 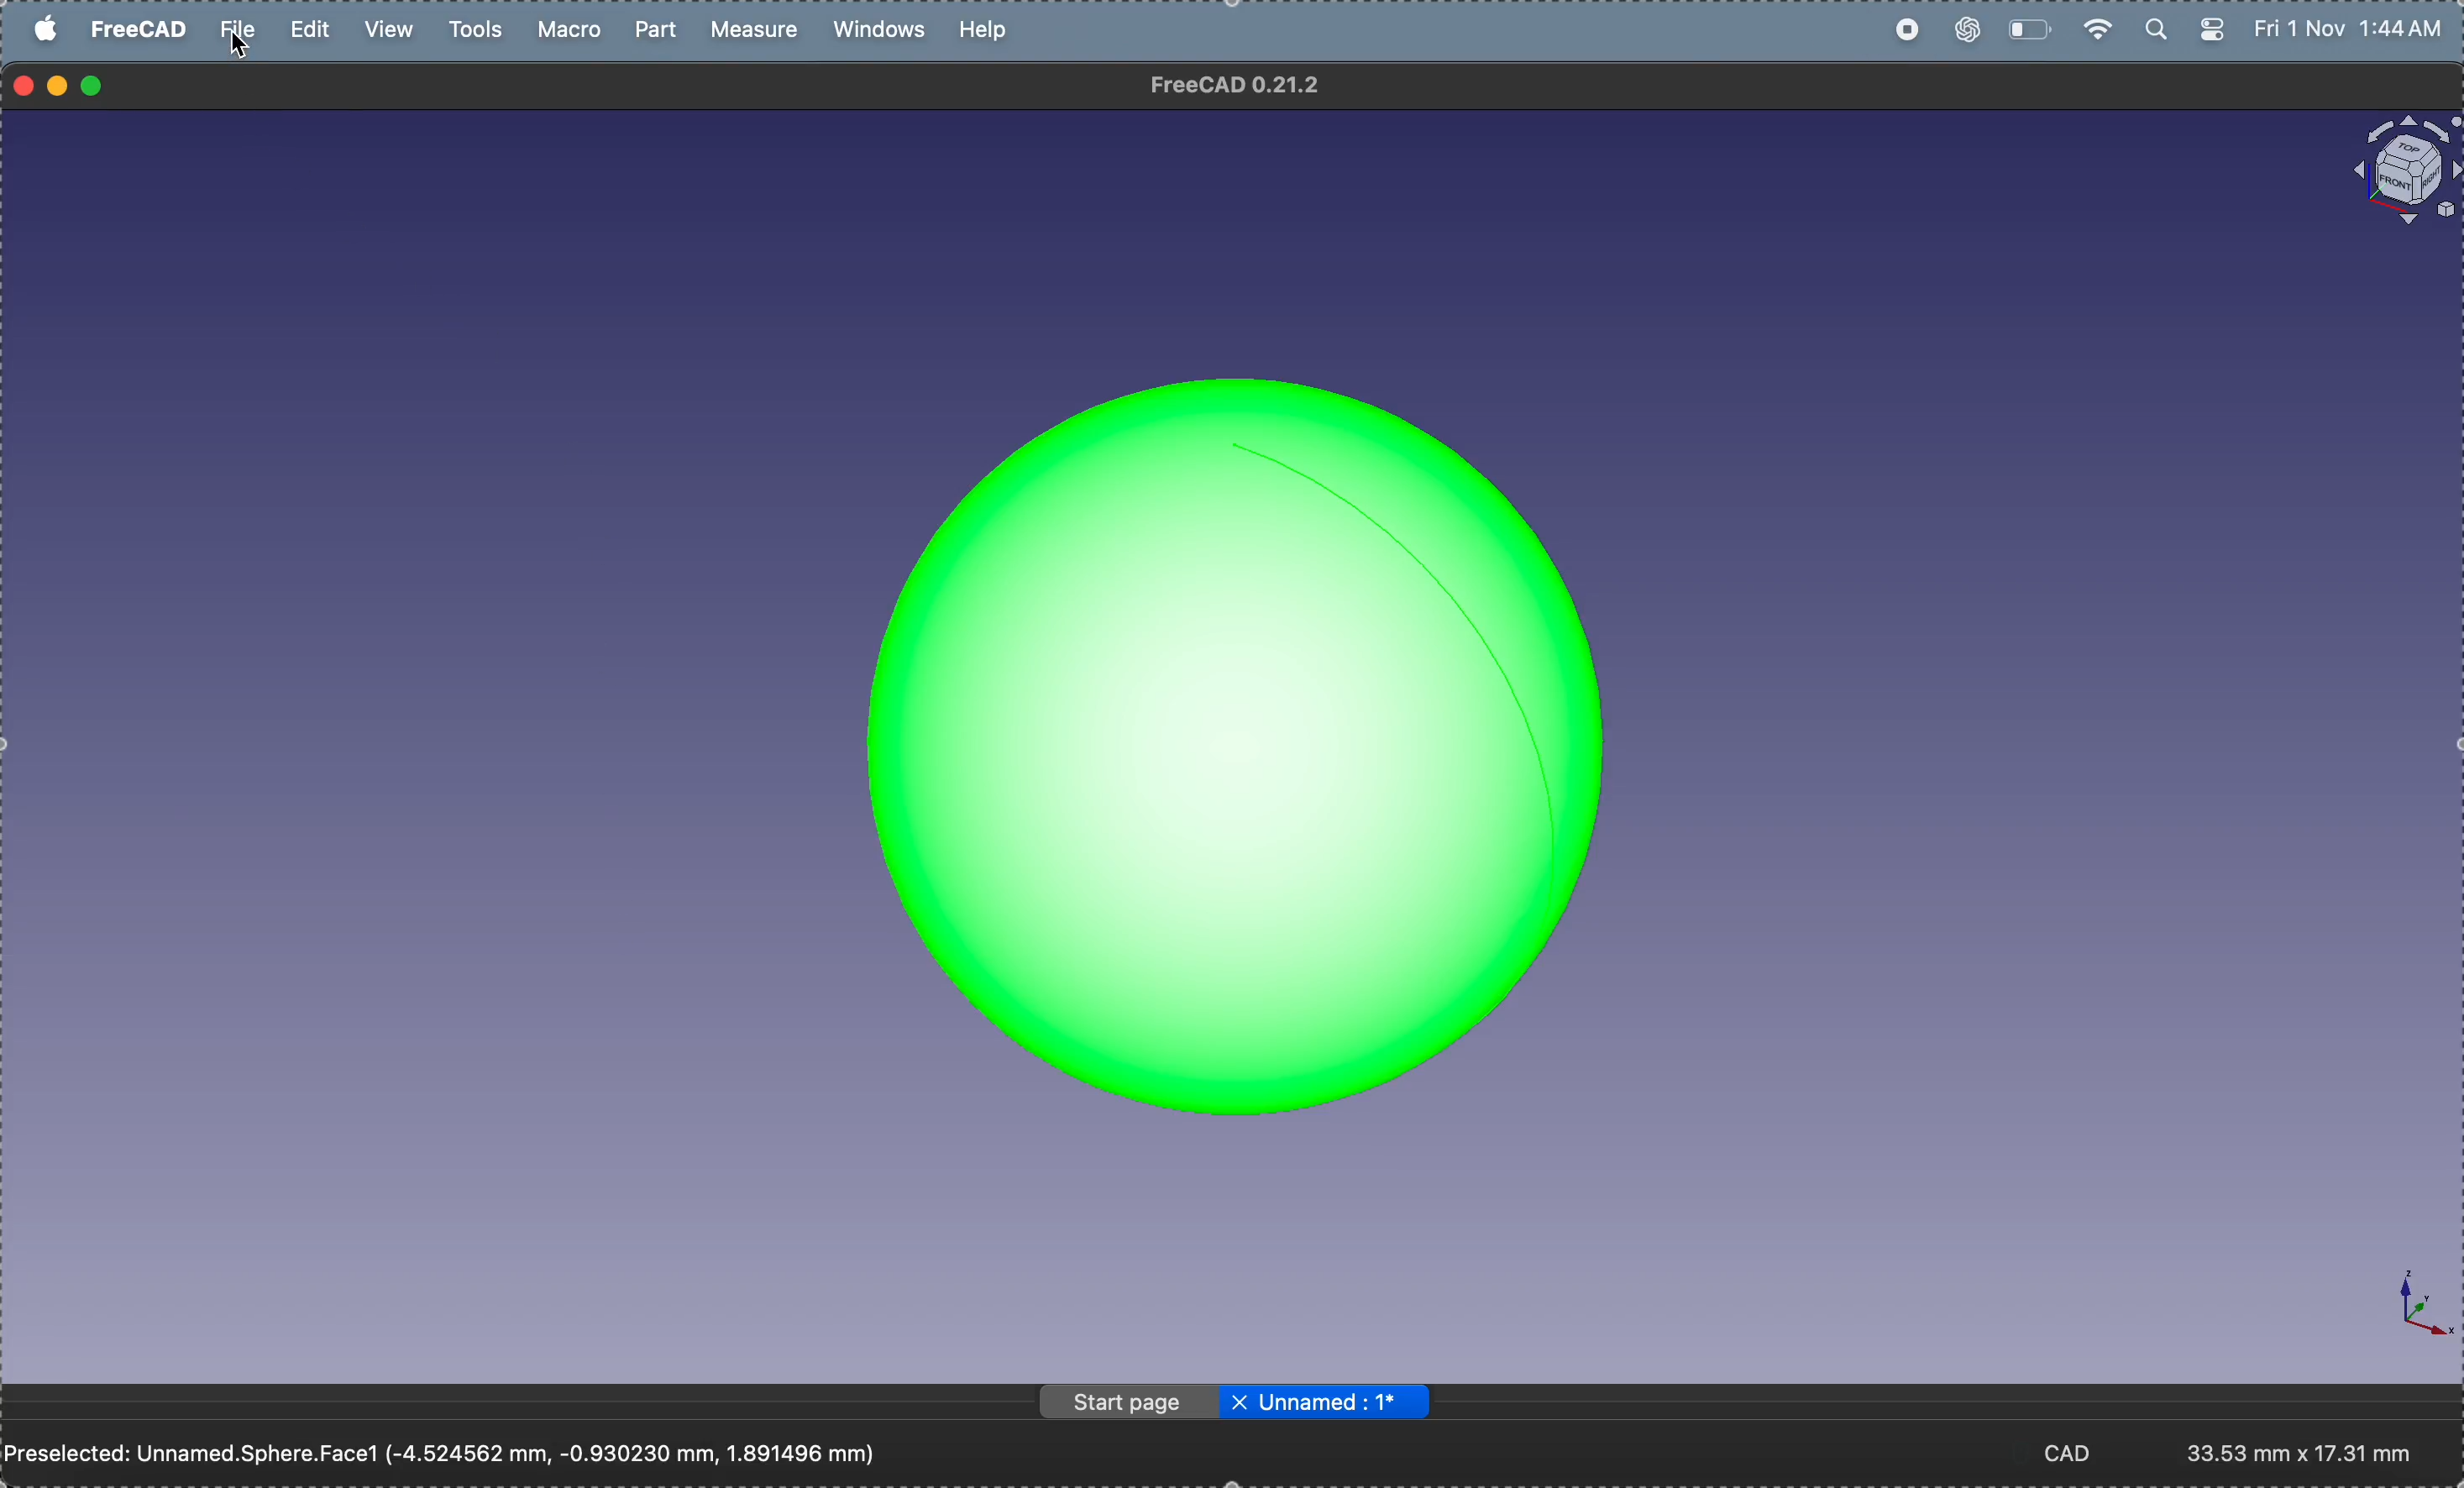 I want to click on file, so click(x=241, y=35).